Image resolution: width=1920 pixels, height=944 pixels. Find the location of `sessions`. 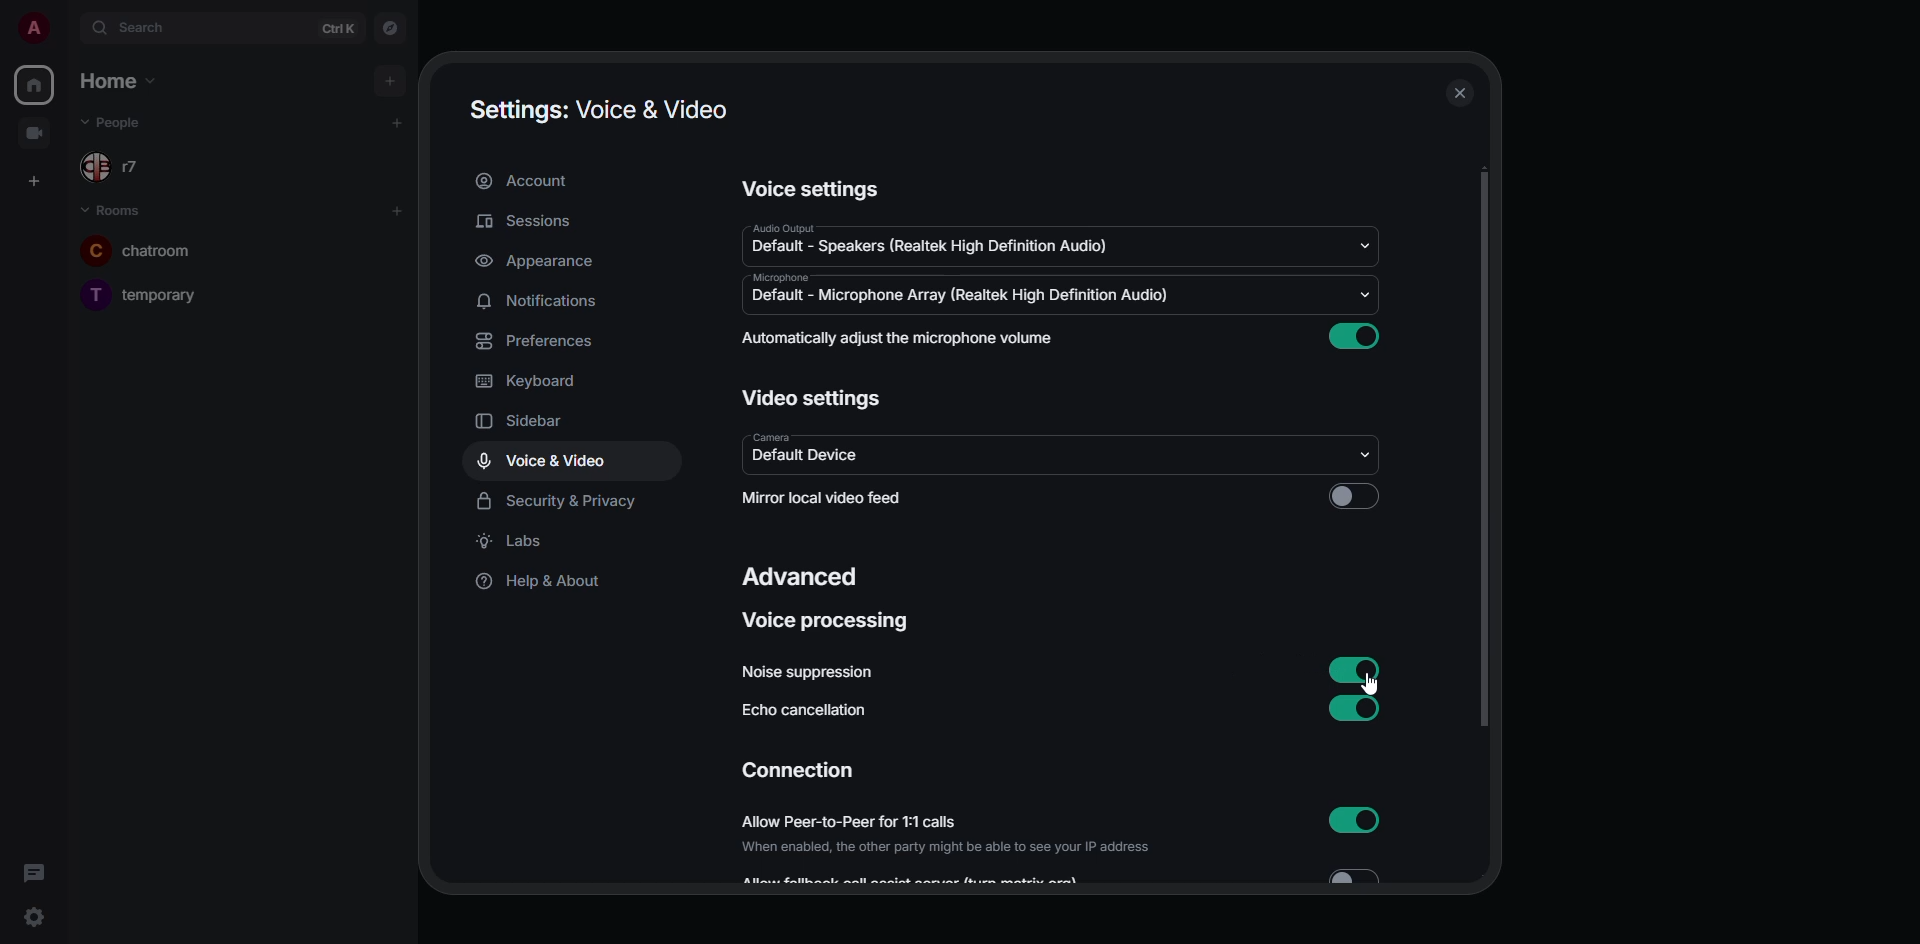

sessions is located at coordinates (524, 223).